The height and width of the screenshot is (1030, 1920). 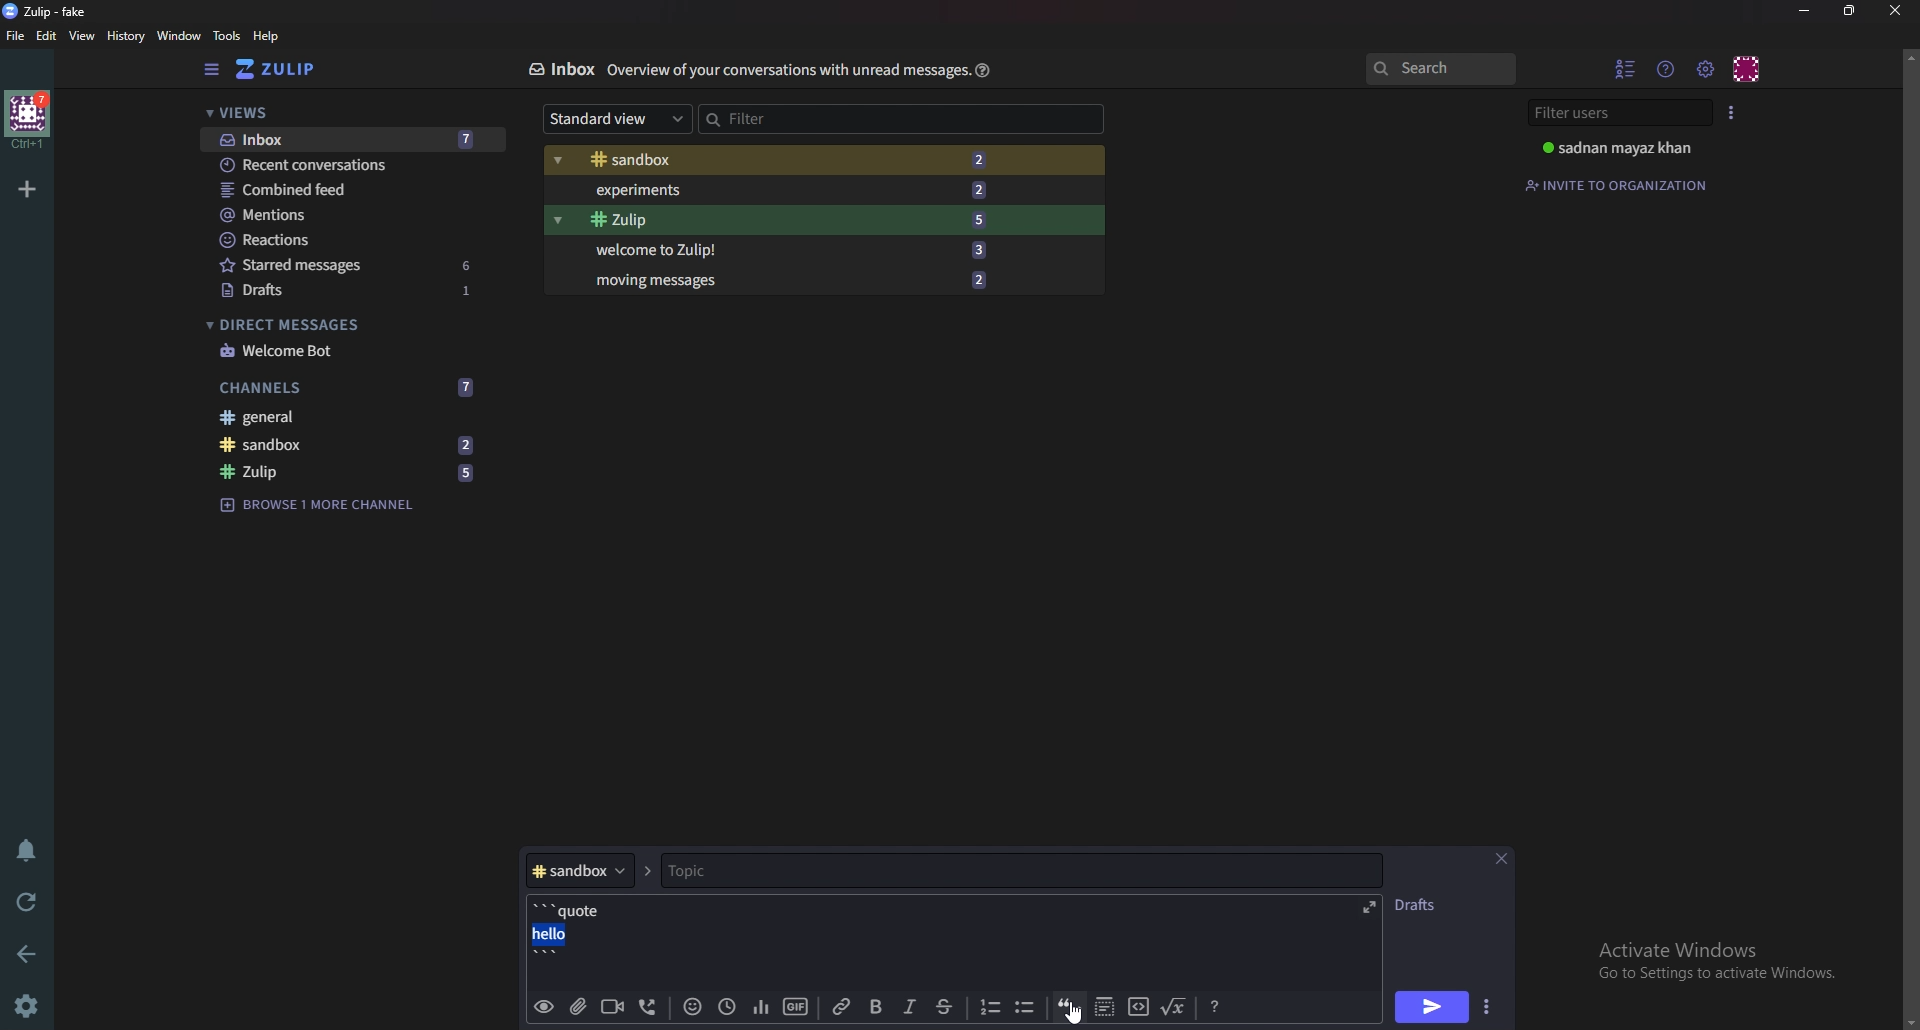 I want to click on sadnan mayaz khan, so click(x=1619, y=150).